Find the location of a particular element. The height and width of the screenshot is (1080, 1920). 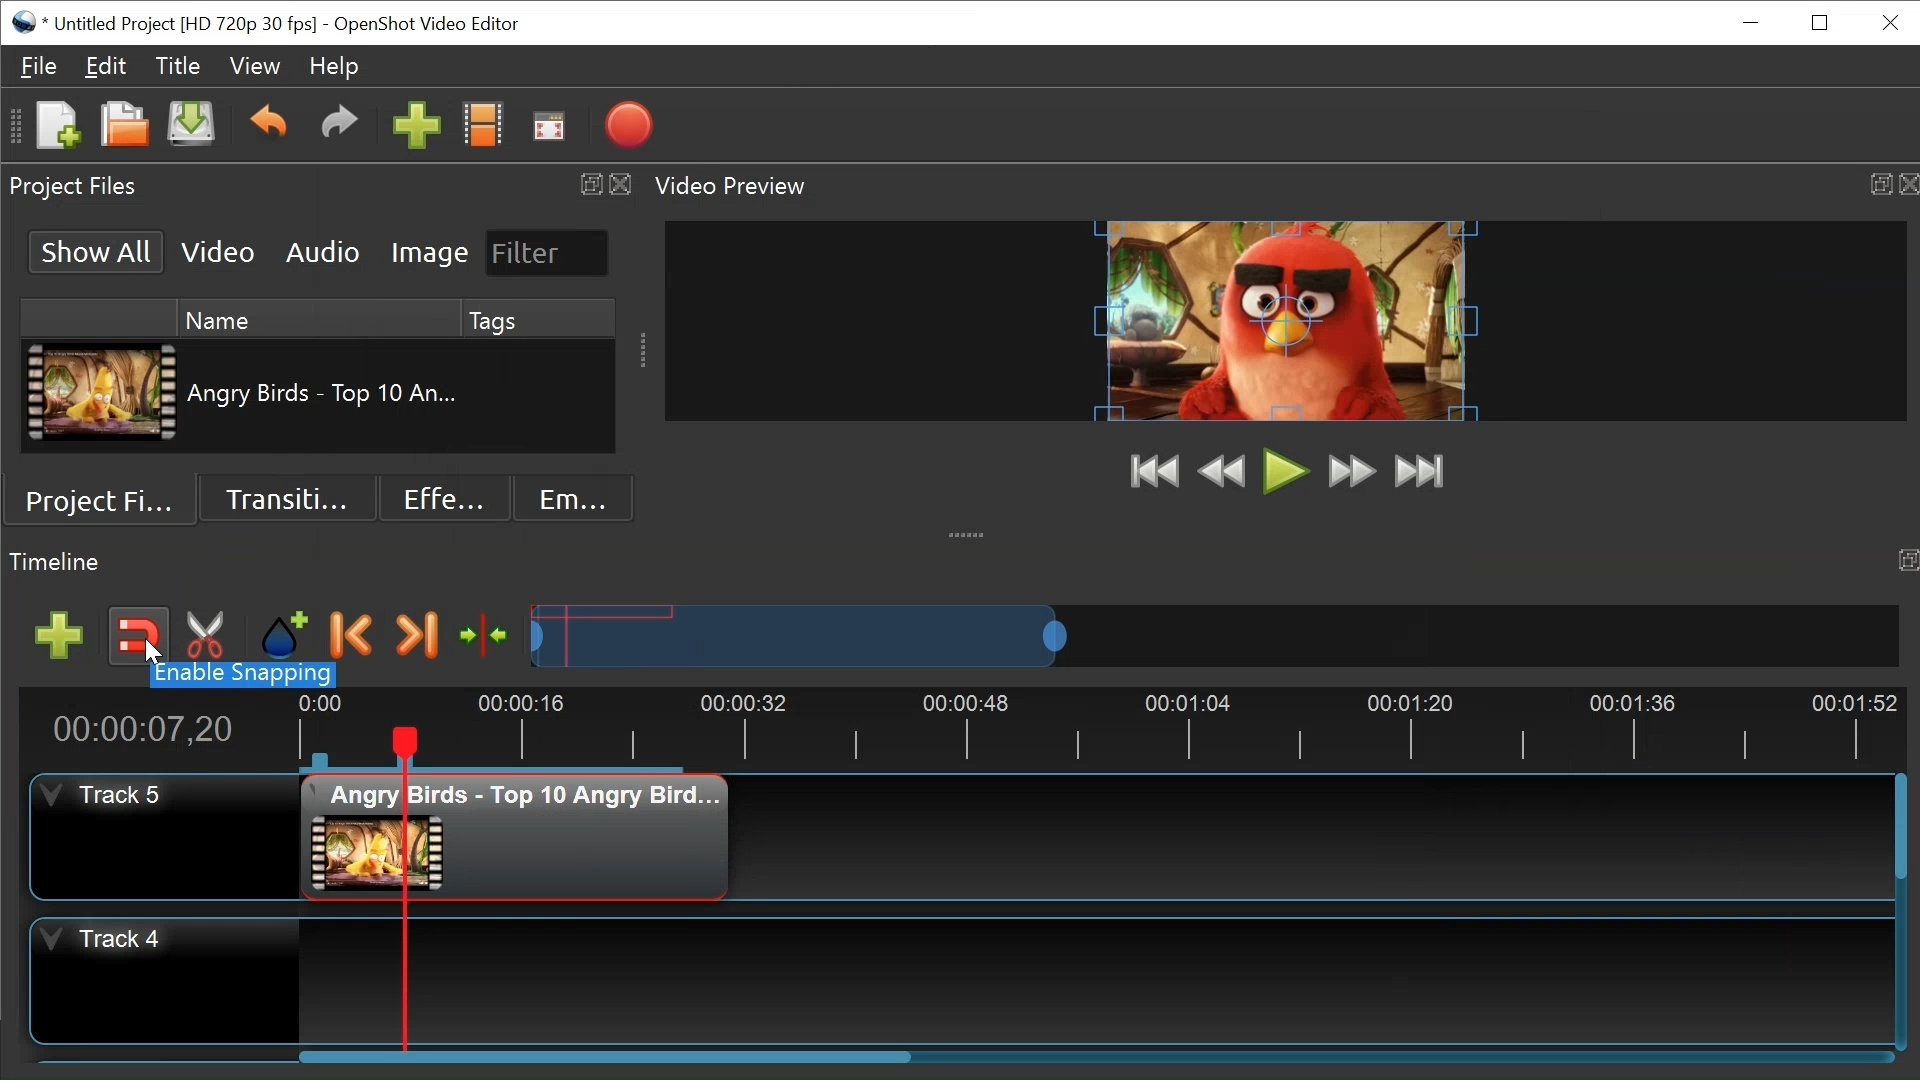

Vertical Scroll bar is located at coordinates (1900, 827).